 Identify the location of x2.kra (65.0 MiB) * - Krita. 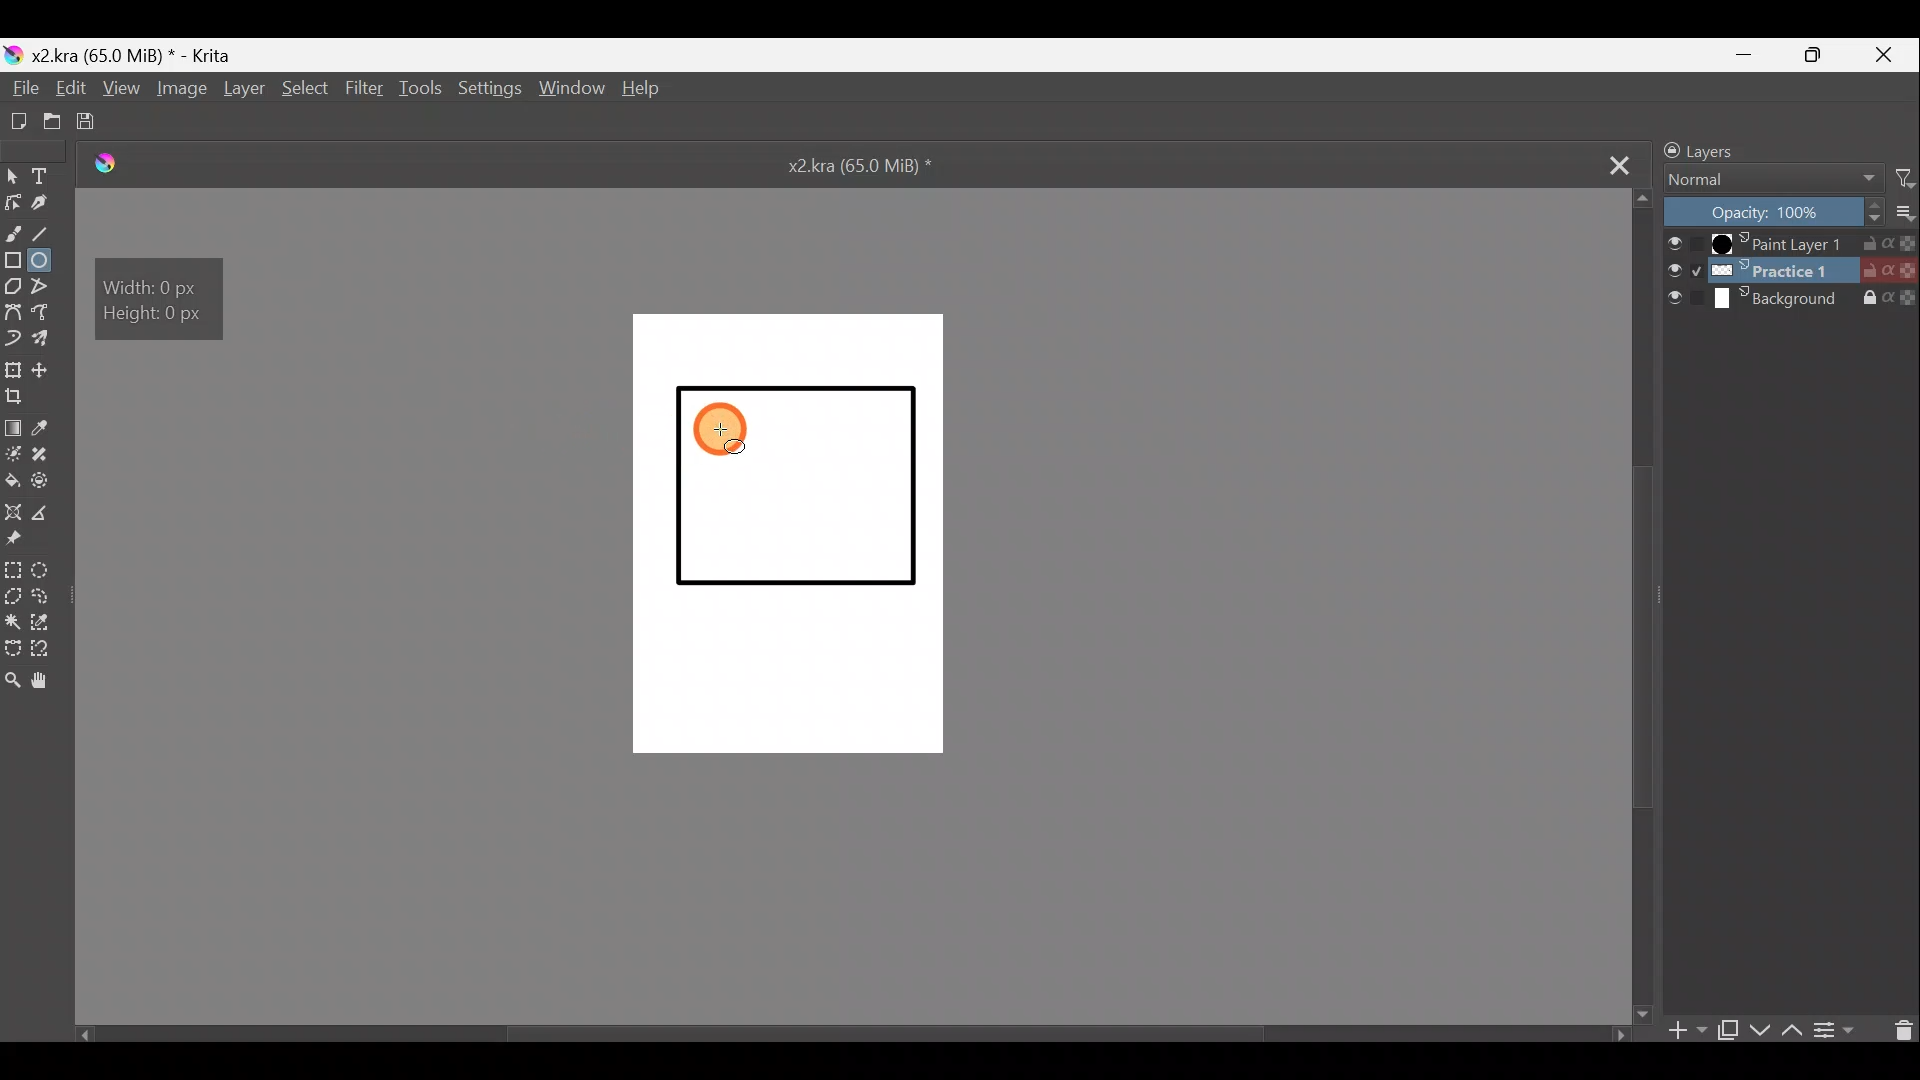
(143, 52).